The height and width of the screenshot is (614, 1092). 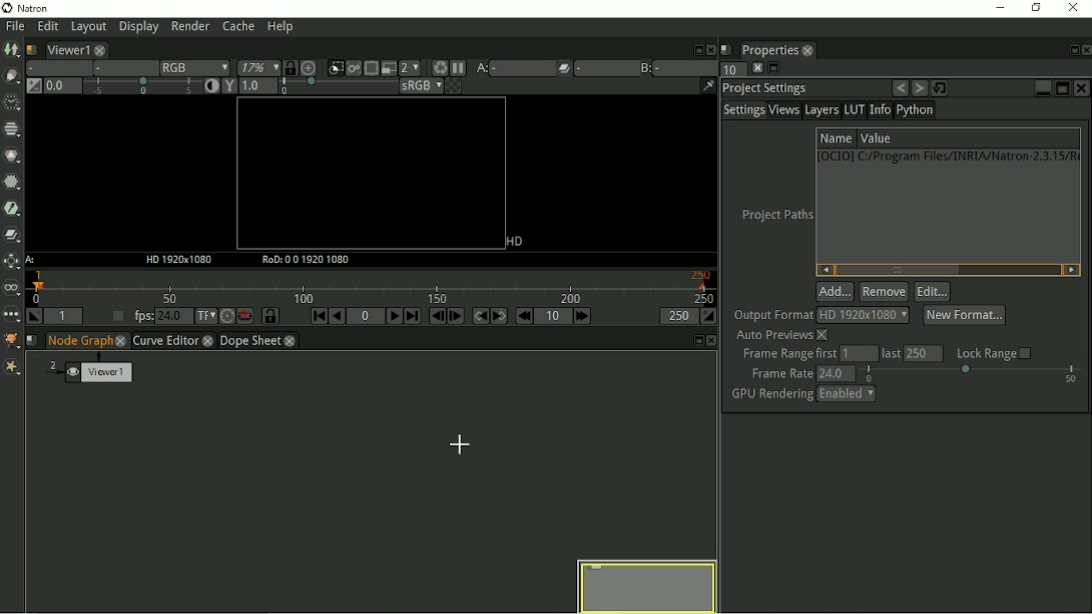 What do you see at coordinates (11, 314) in the screenshot?
I see `Other` at bounding box center [11, 314].